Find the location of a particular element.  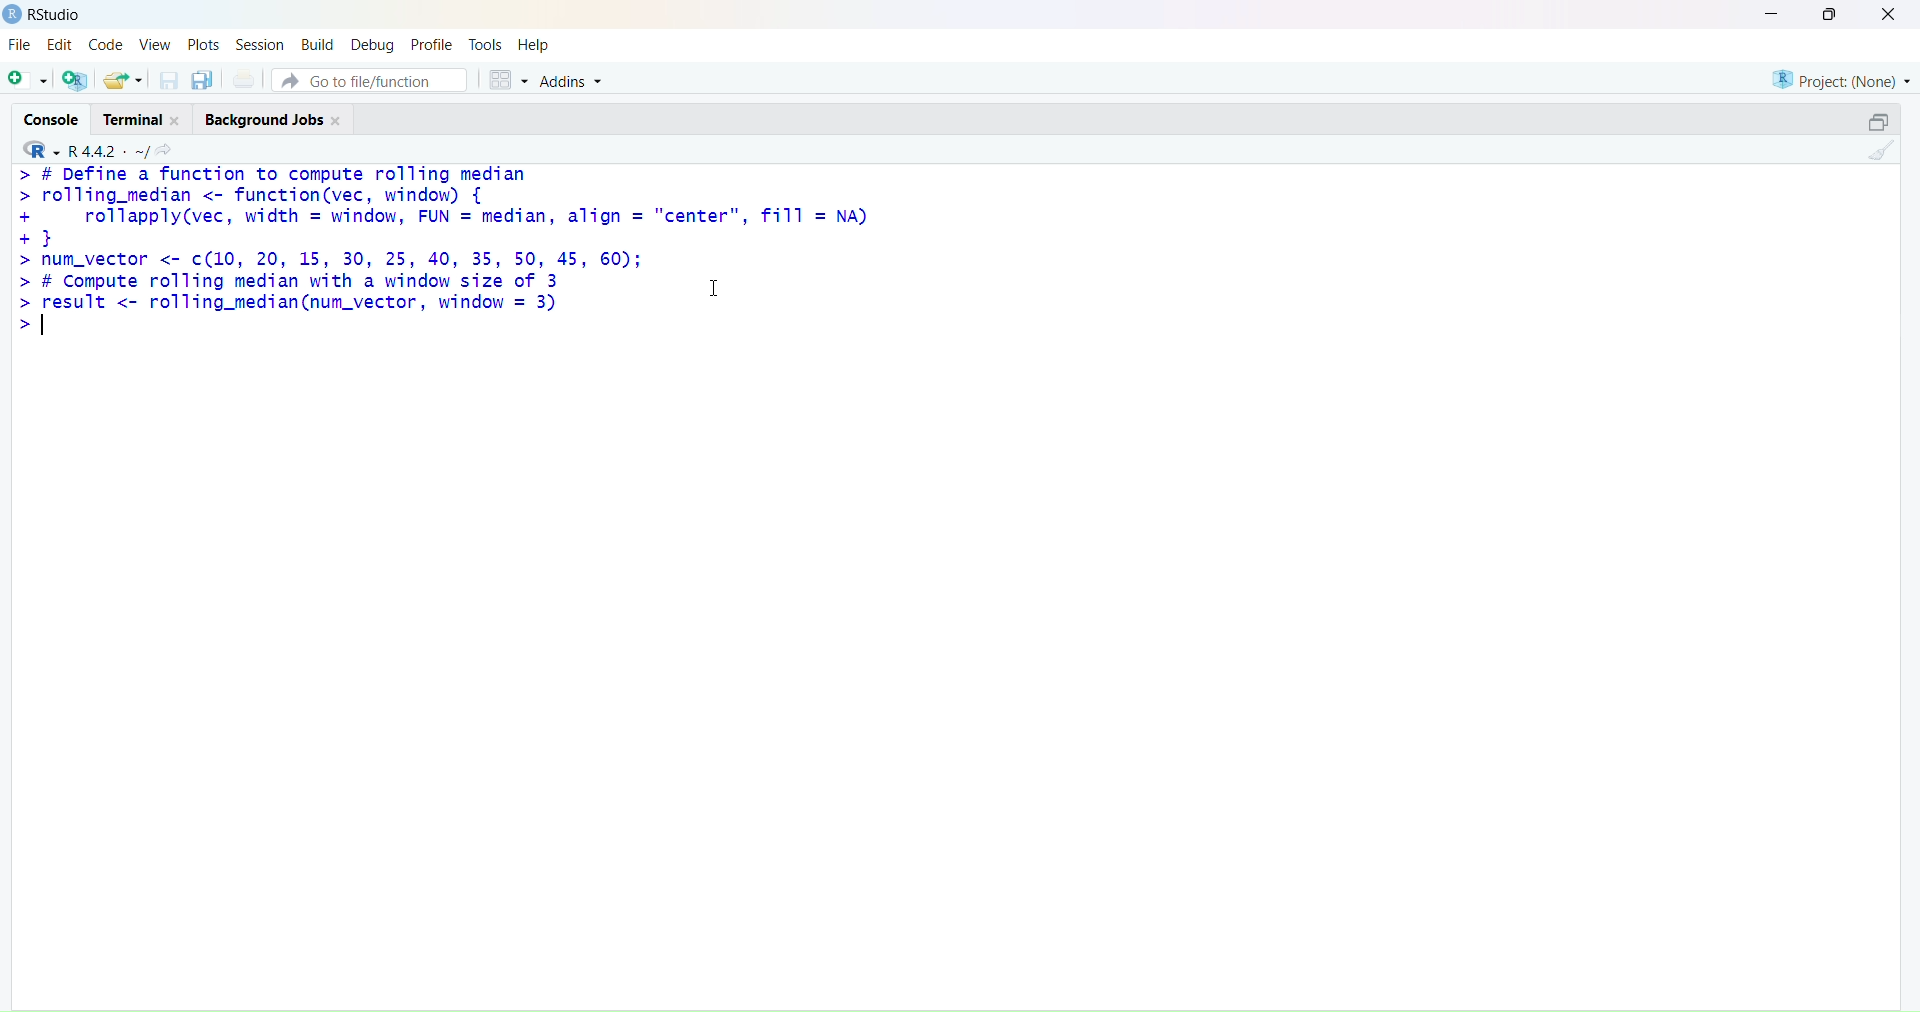

file is located at coordinates (18, 43).